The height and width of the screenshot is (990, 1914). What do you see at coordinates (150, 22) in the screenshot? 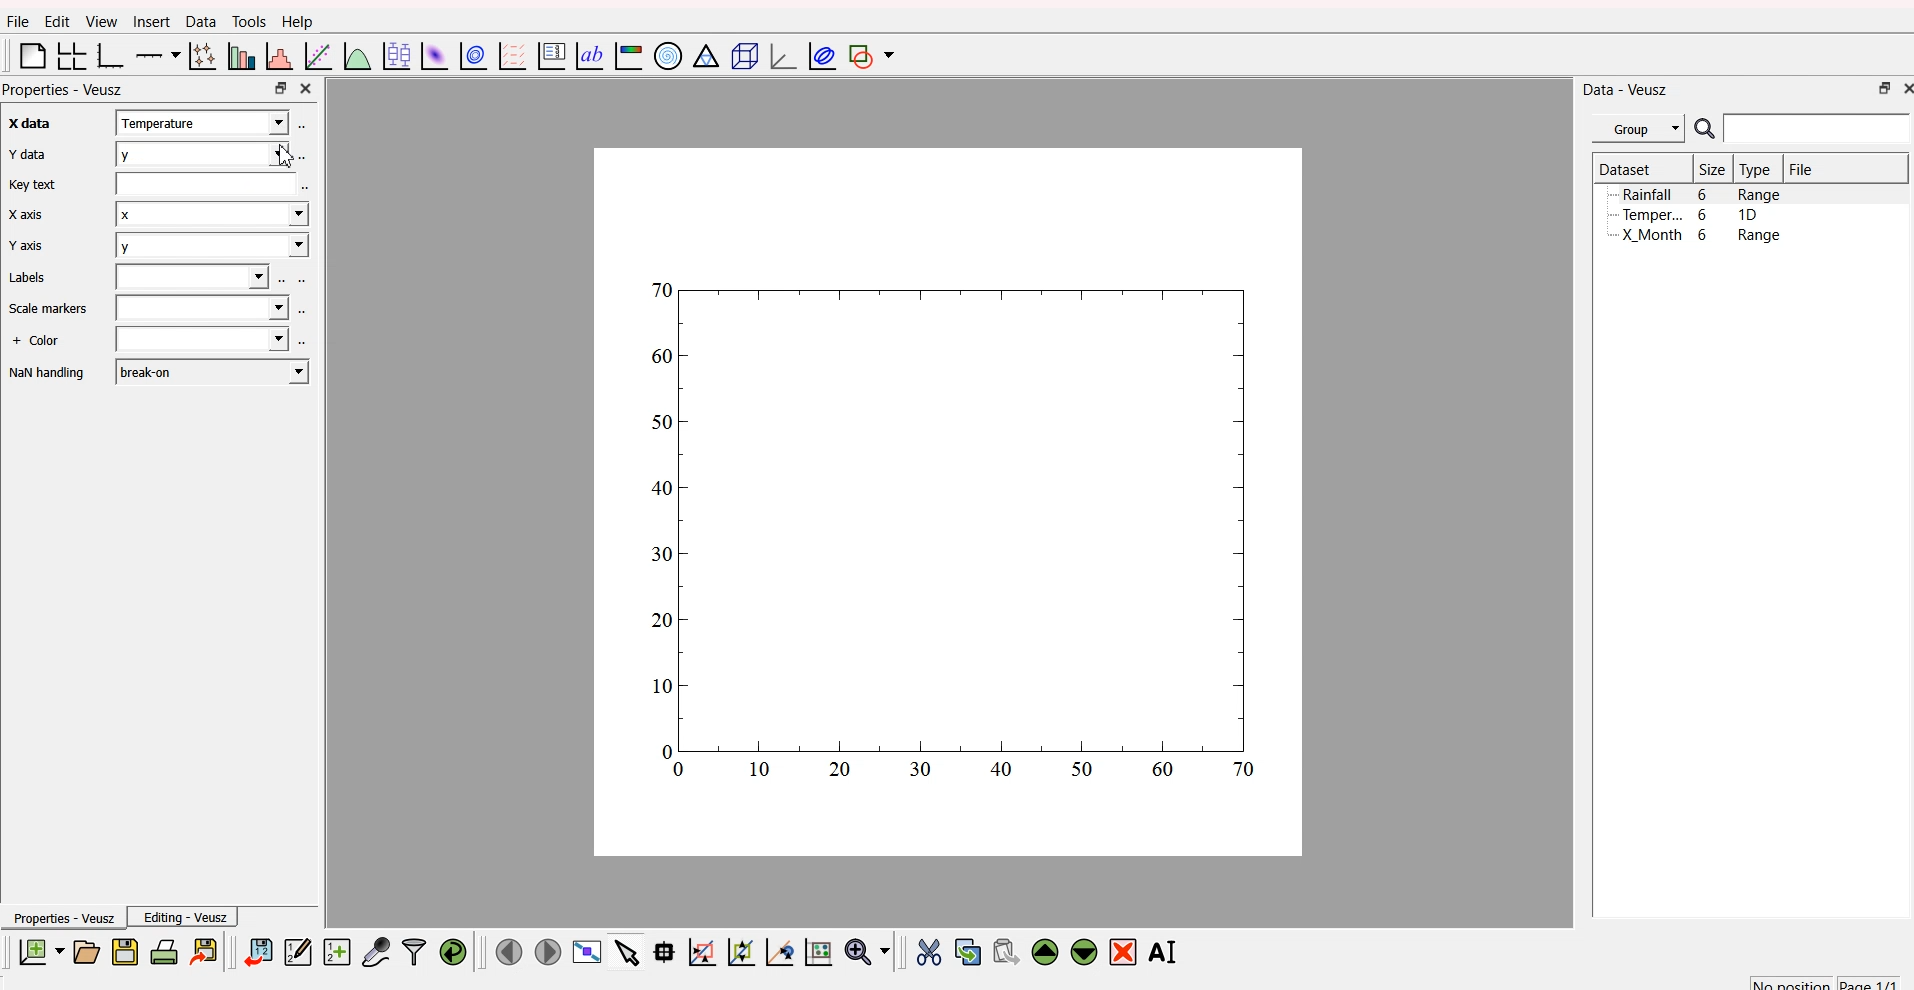
I see `Insert` at bounding box center [150, 22].